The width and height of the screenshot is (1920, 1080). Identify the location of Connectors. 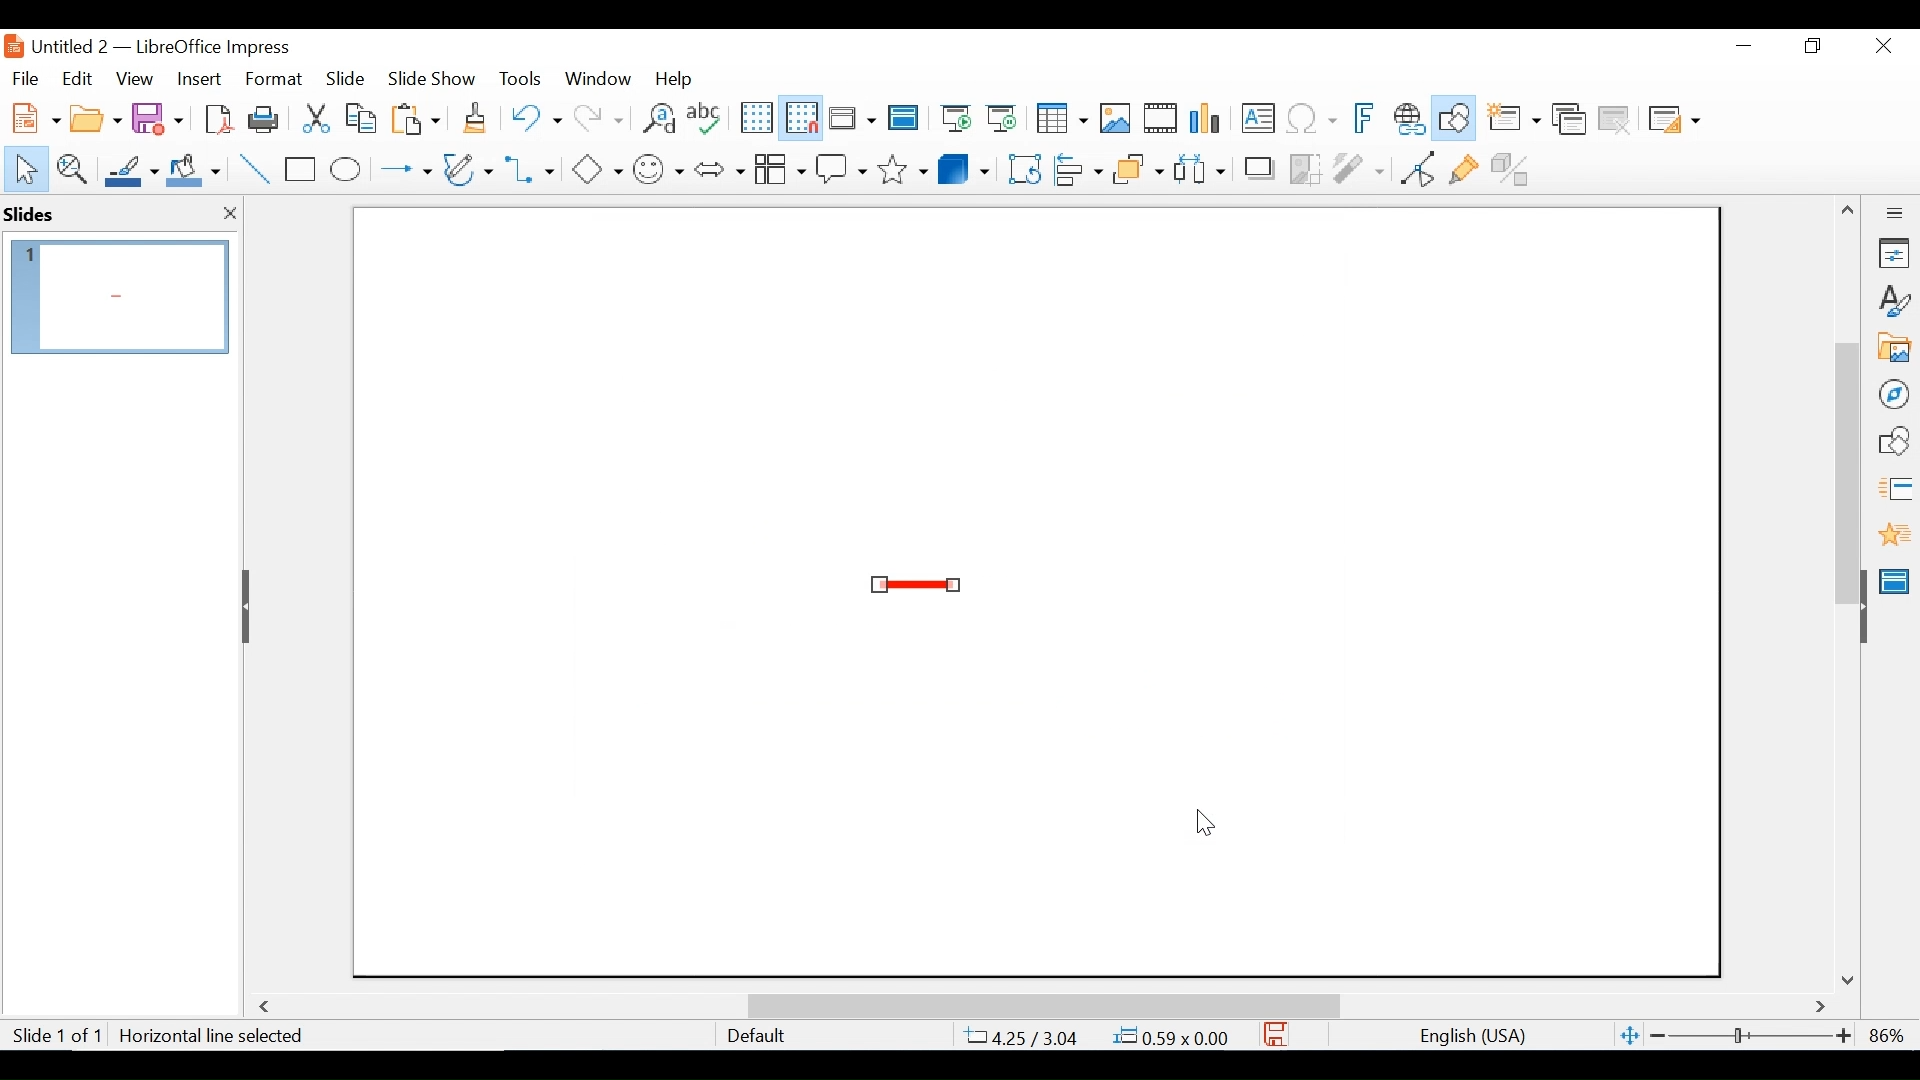
(532, 169).